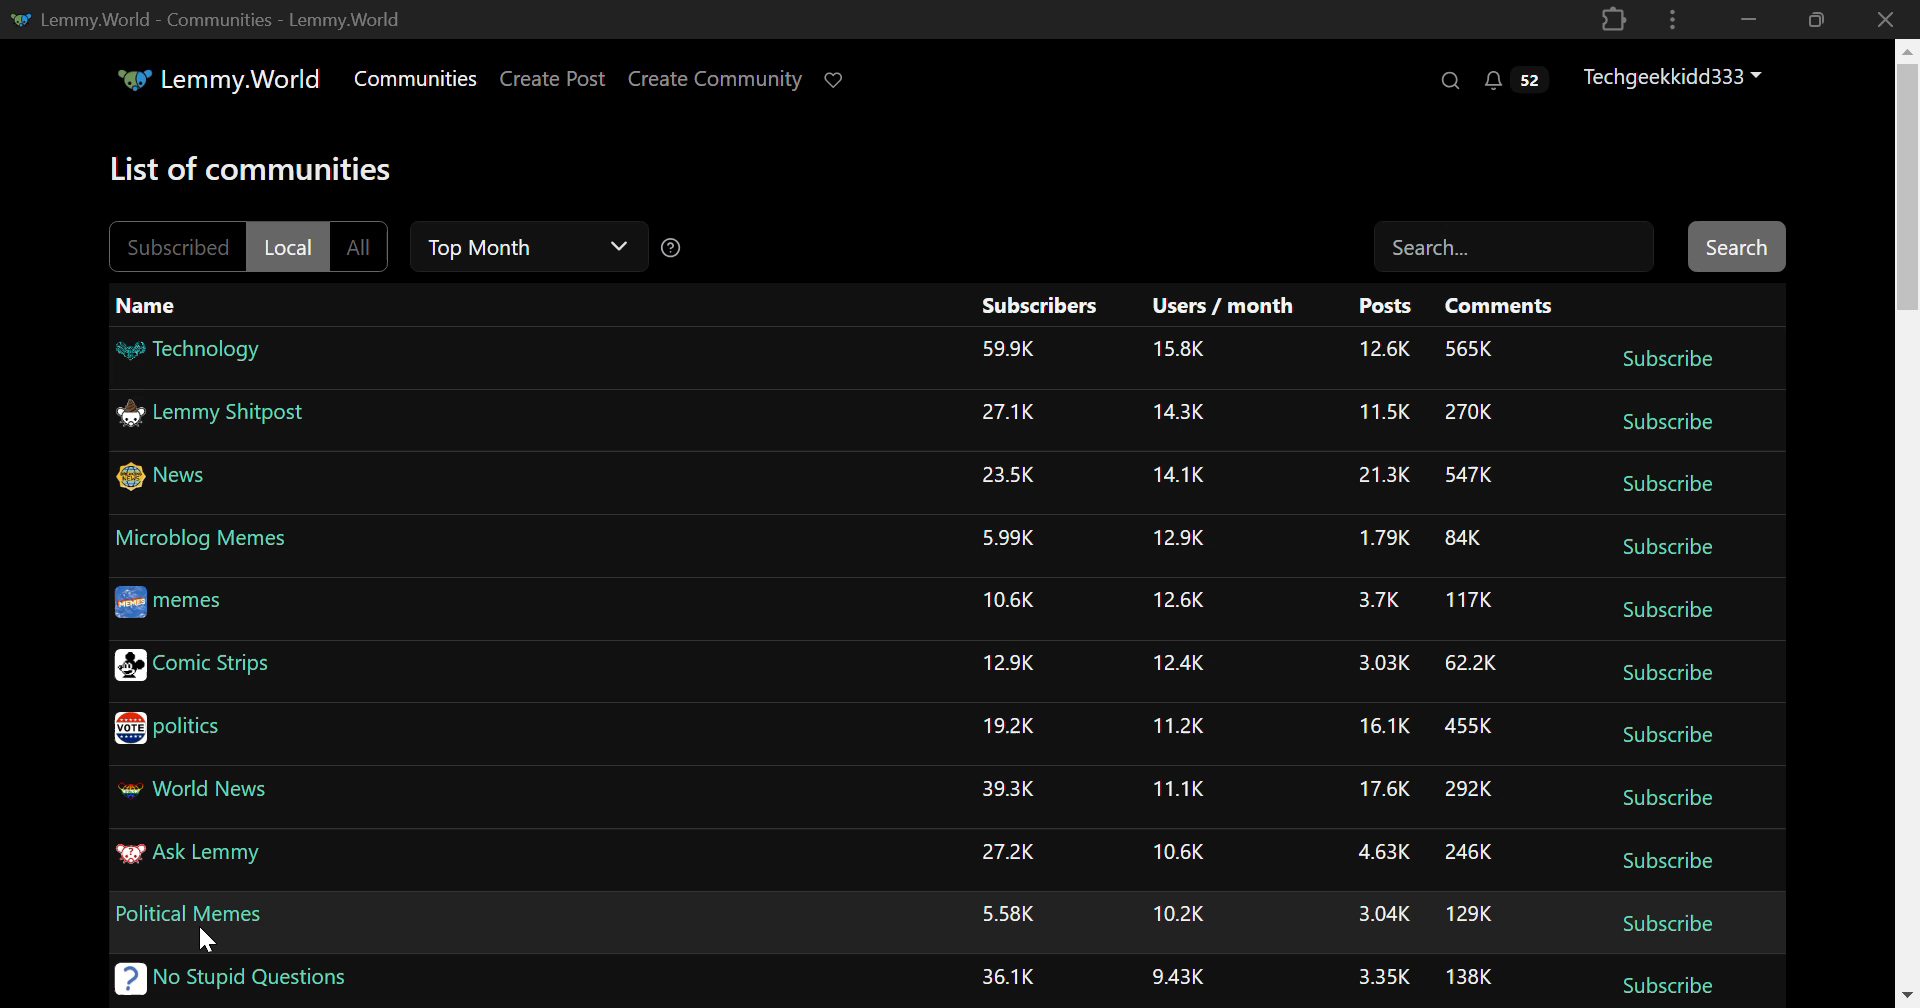  Describe the element at coordinates (1184, 852) in the screenshot. I see `` at that location.